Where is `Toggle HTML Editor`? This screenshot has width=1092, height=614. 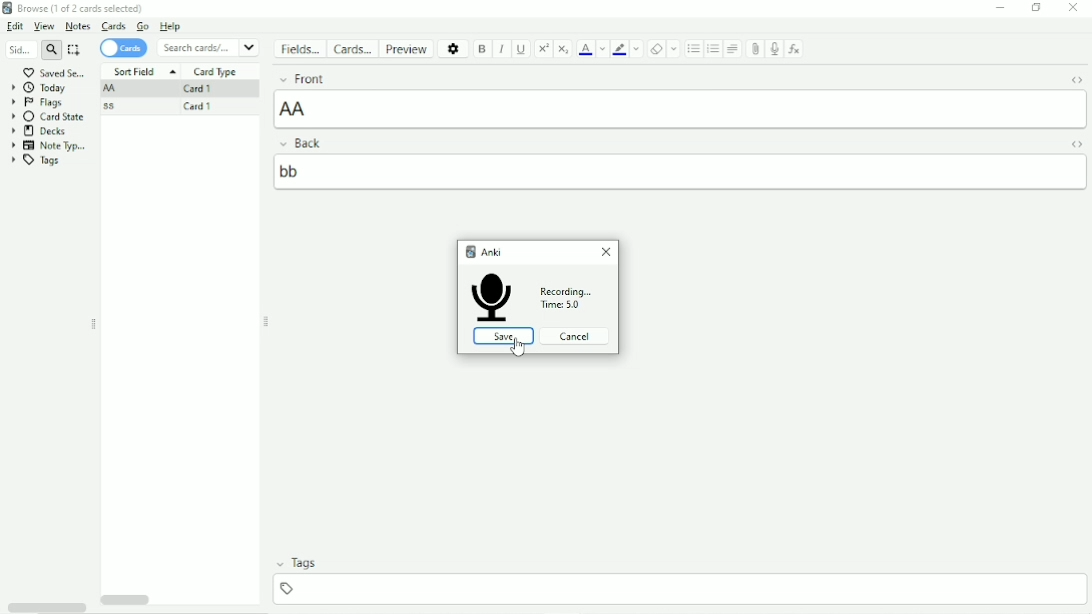
Toggle HTML Editor is located at coordinates (1074, 80).